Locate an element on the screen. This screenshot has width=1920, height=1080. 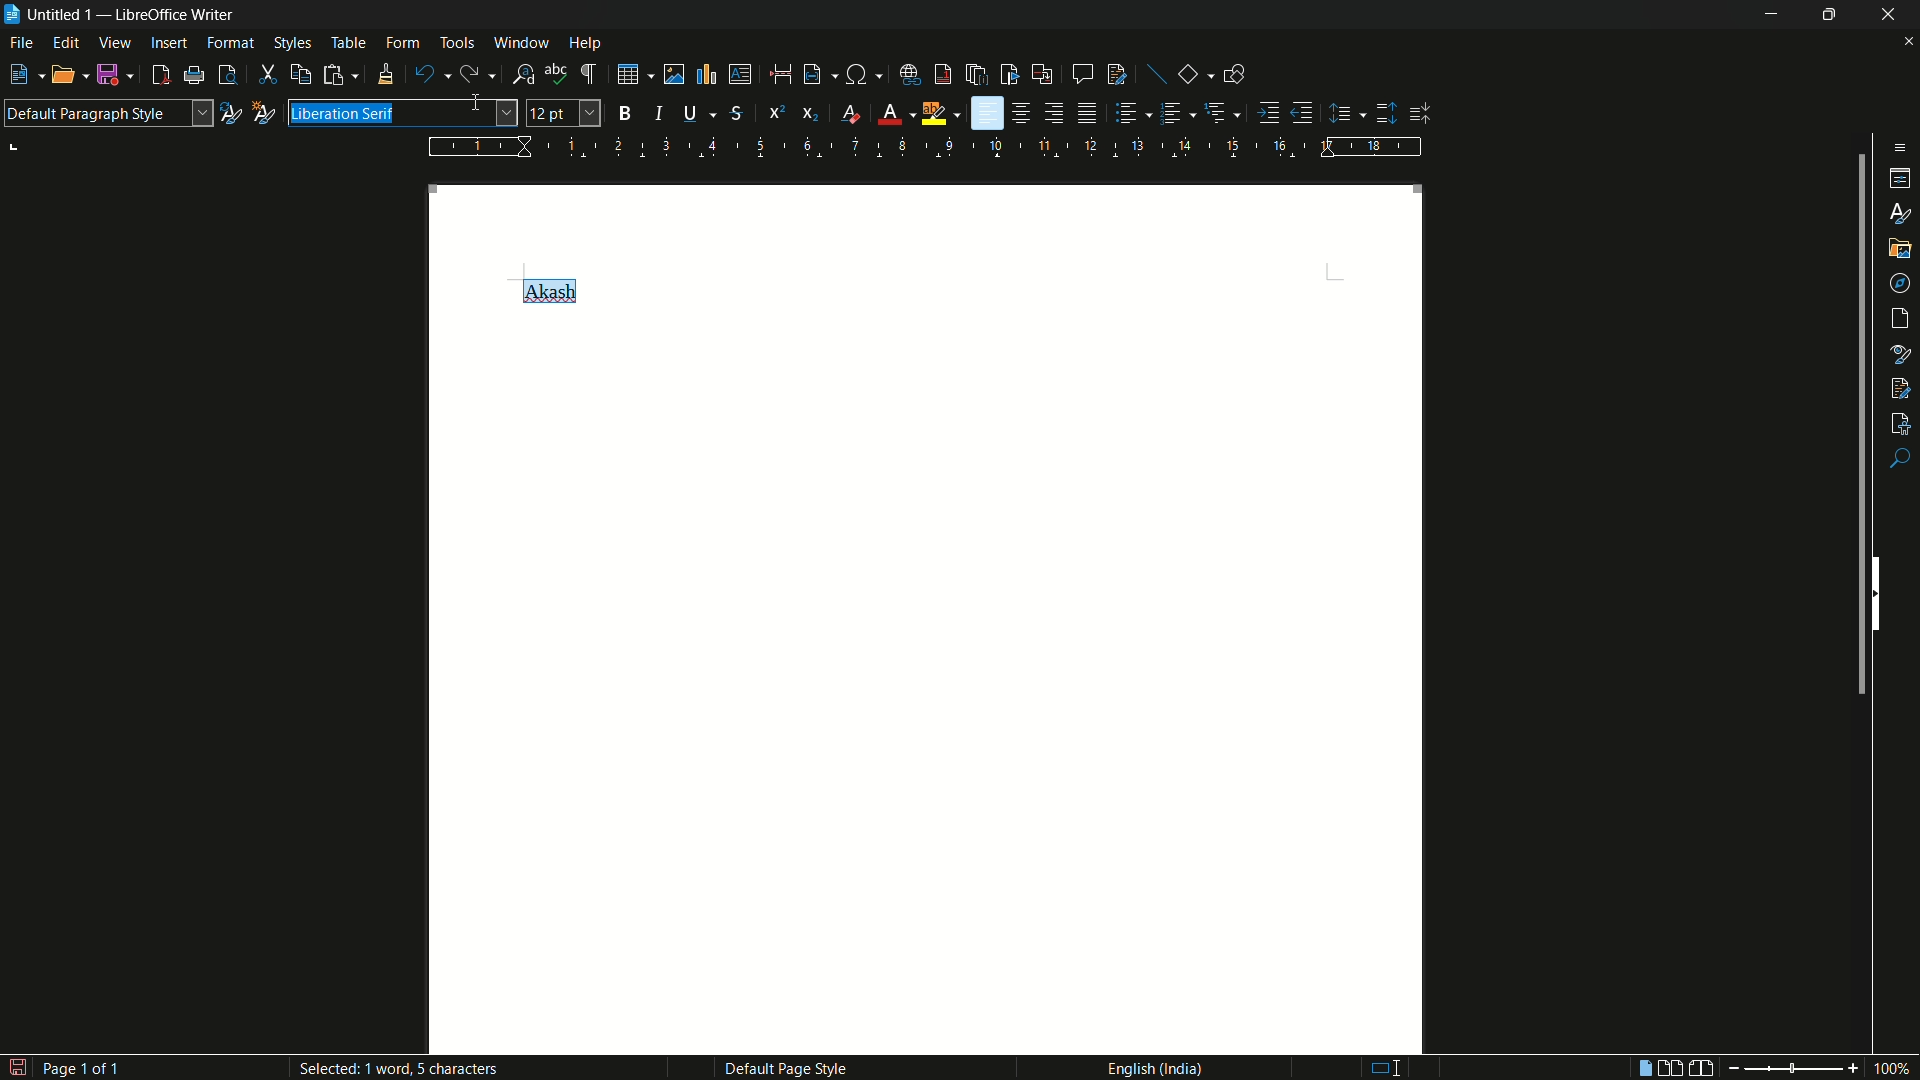
language is located at coordinates (1153, 1067).